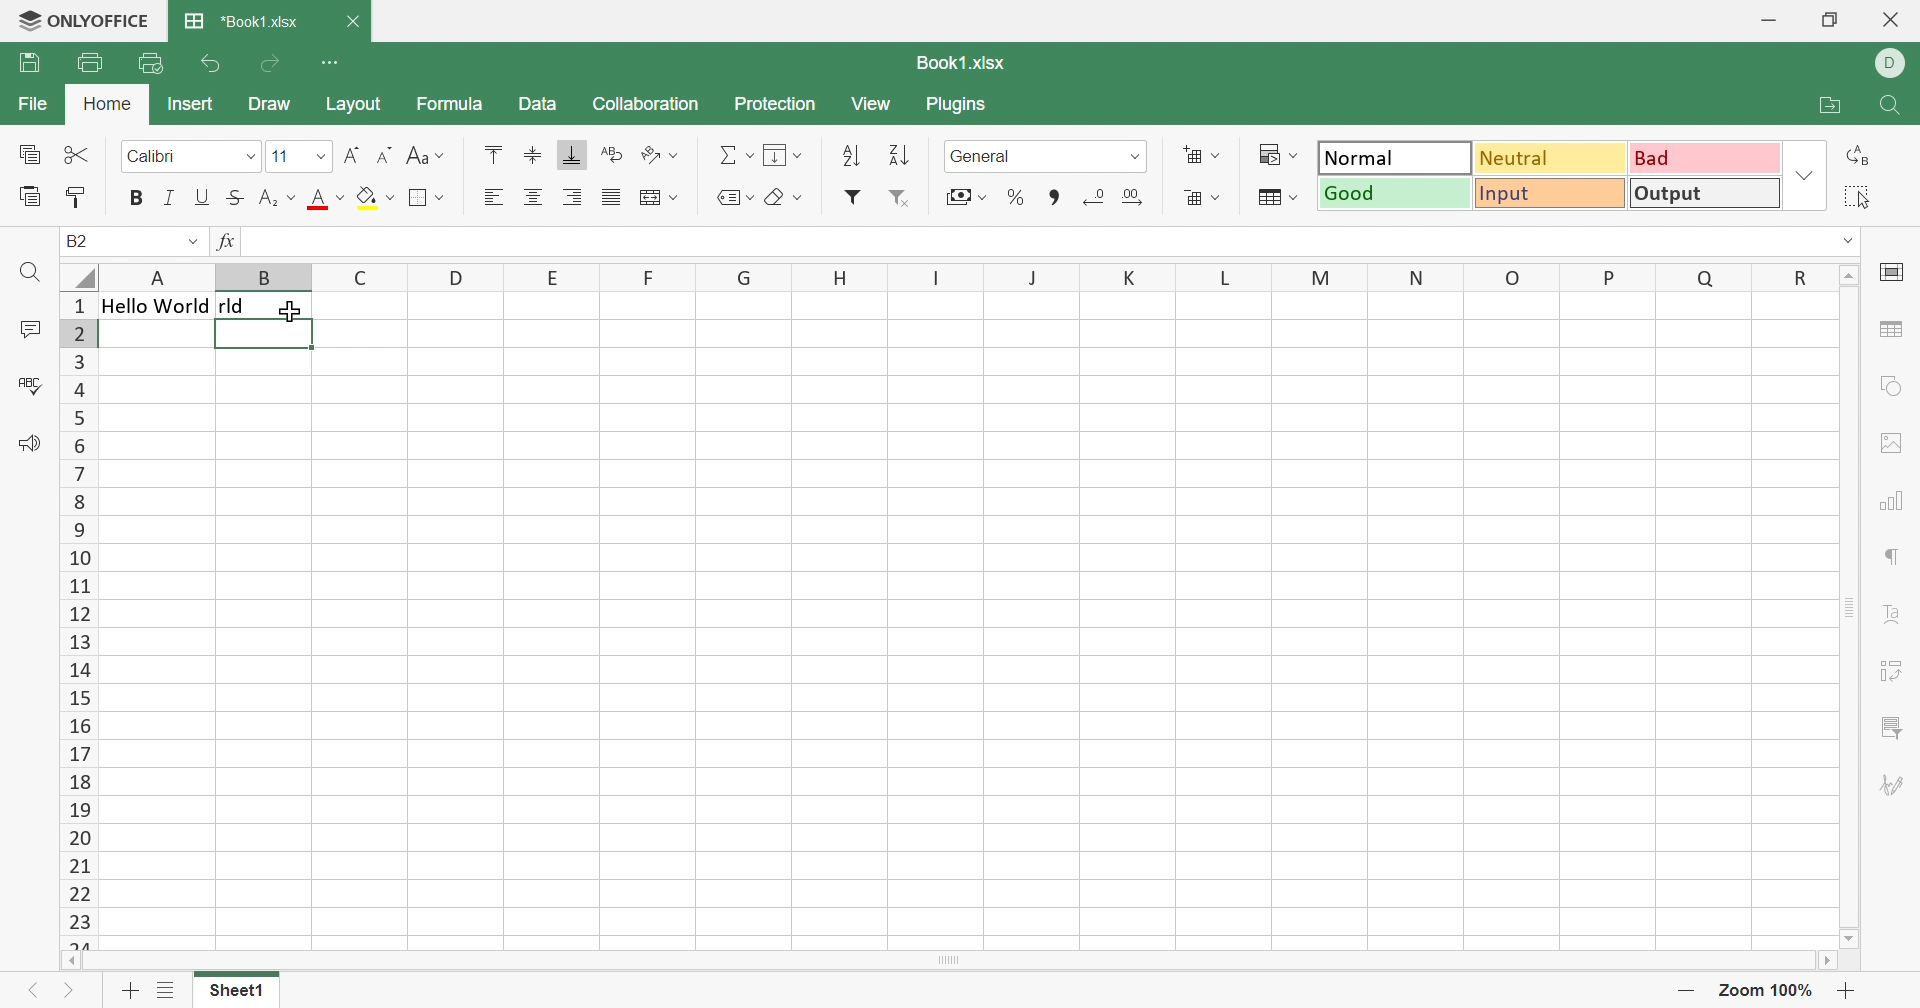 Image resolution: width=1920 pixels, height=1008 pixels. What do you see at coordinates (966, 104) in the screenshot?
I see `Plugins` at bounding box center [966, 104].